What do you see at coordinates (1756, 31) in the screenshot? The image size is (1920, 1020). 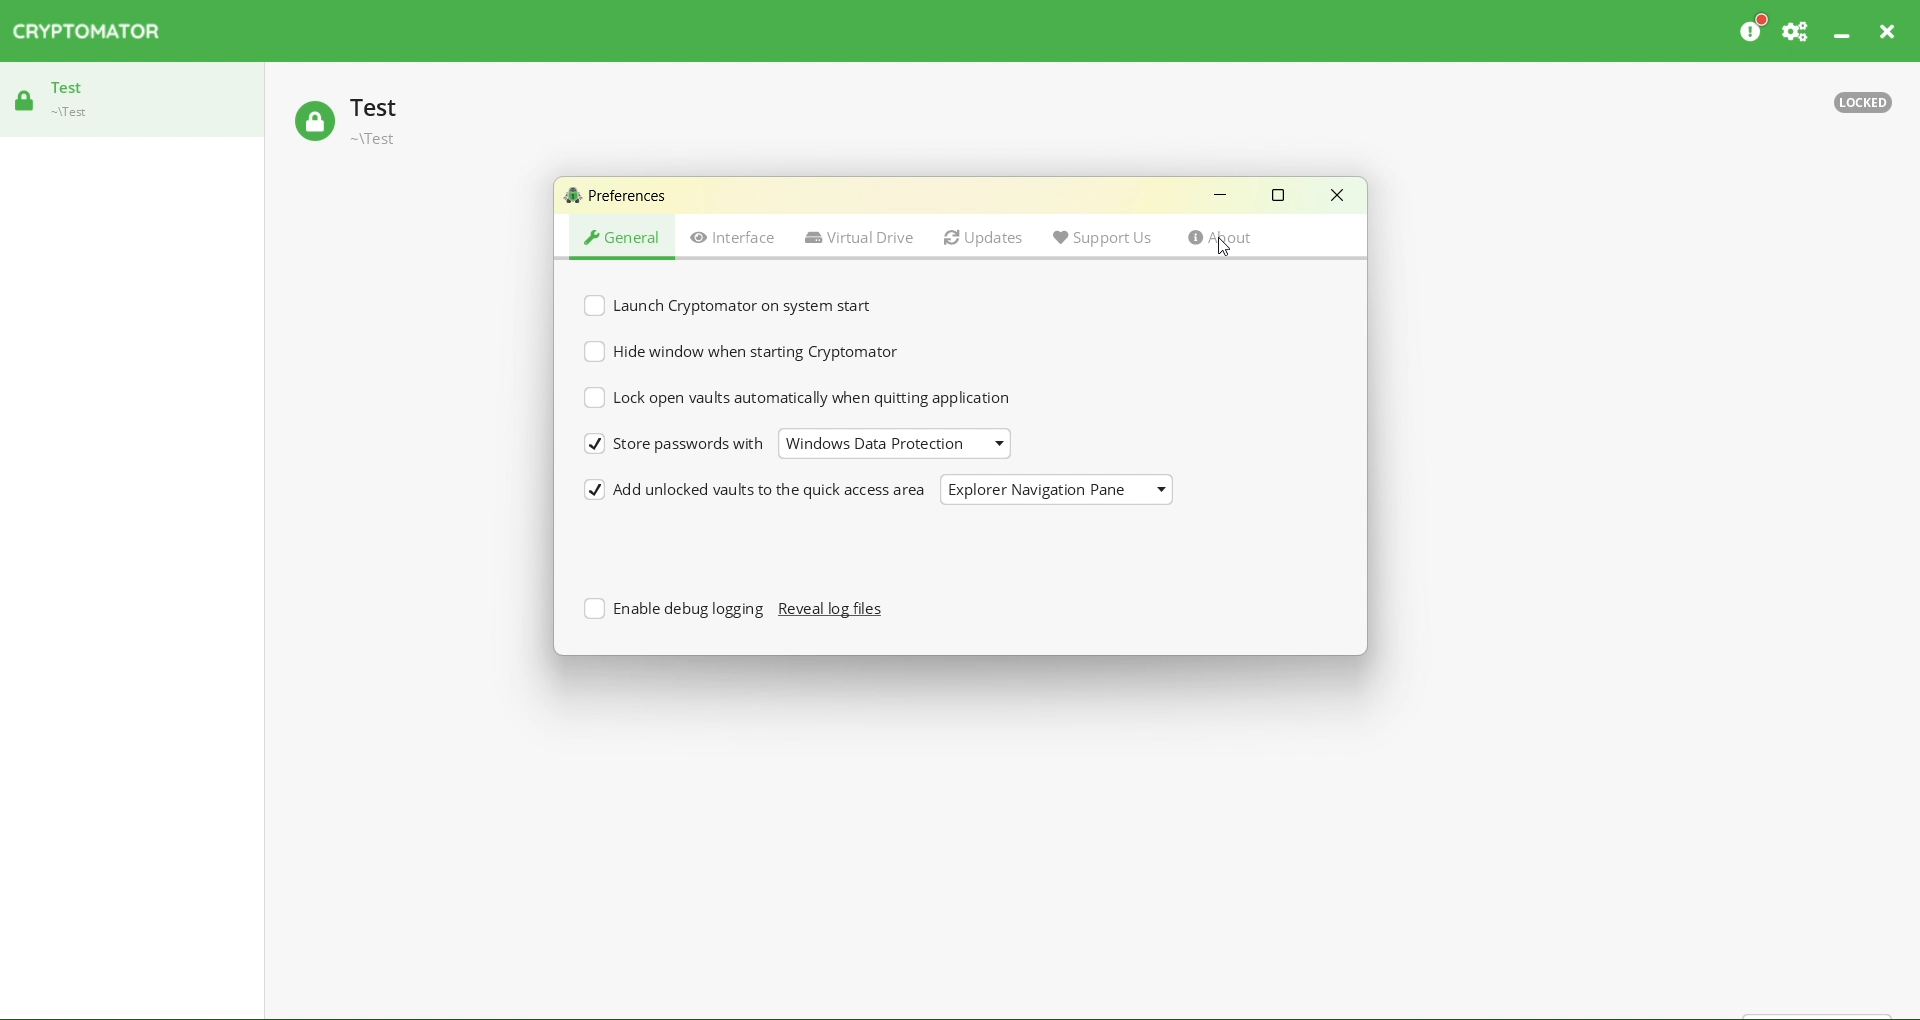 I see `Donate` at bounding box center [1756, 31].